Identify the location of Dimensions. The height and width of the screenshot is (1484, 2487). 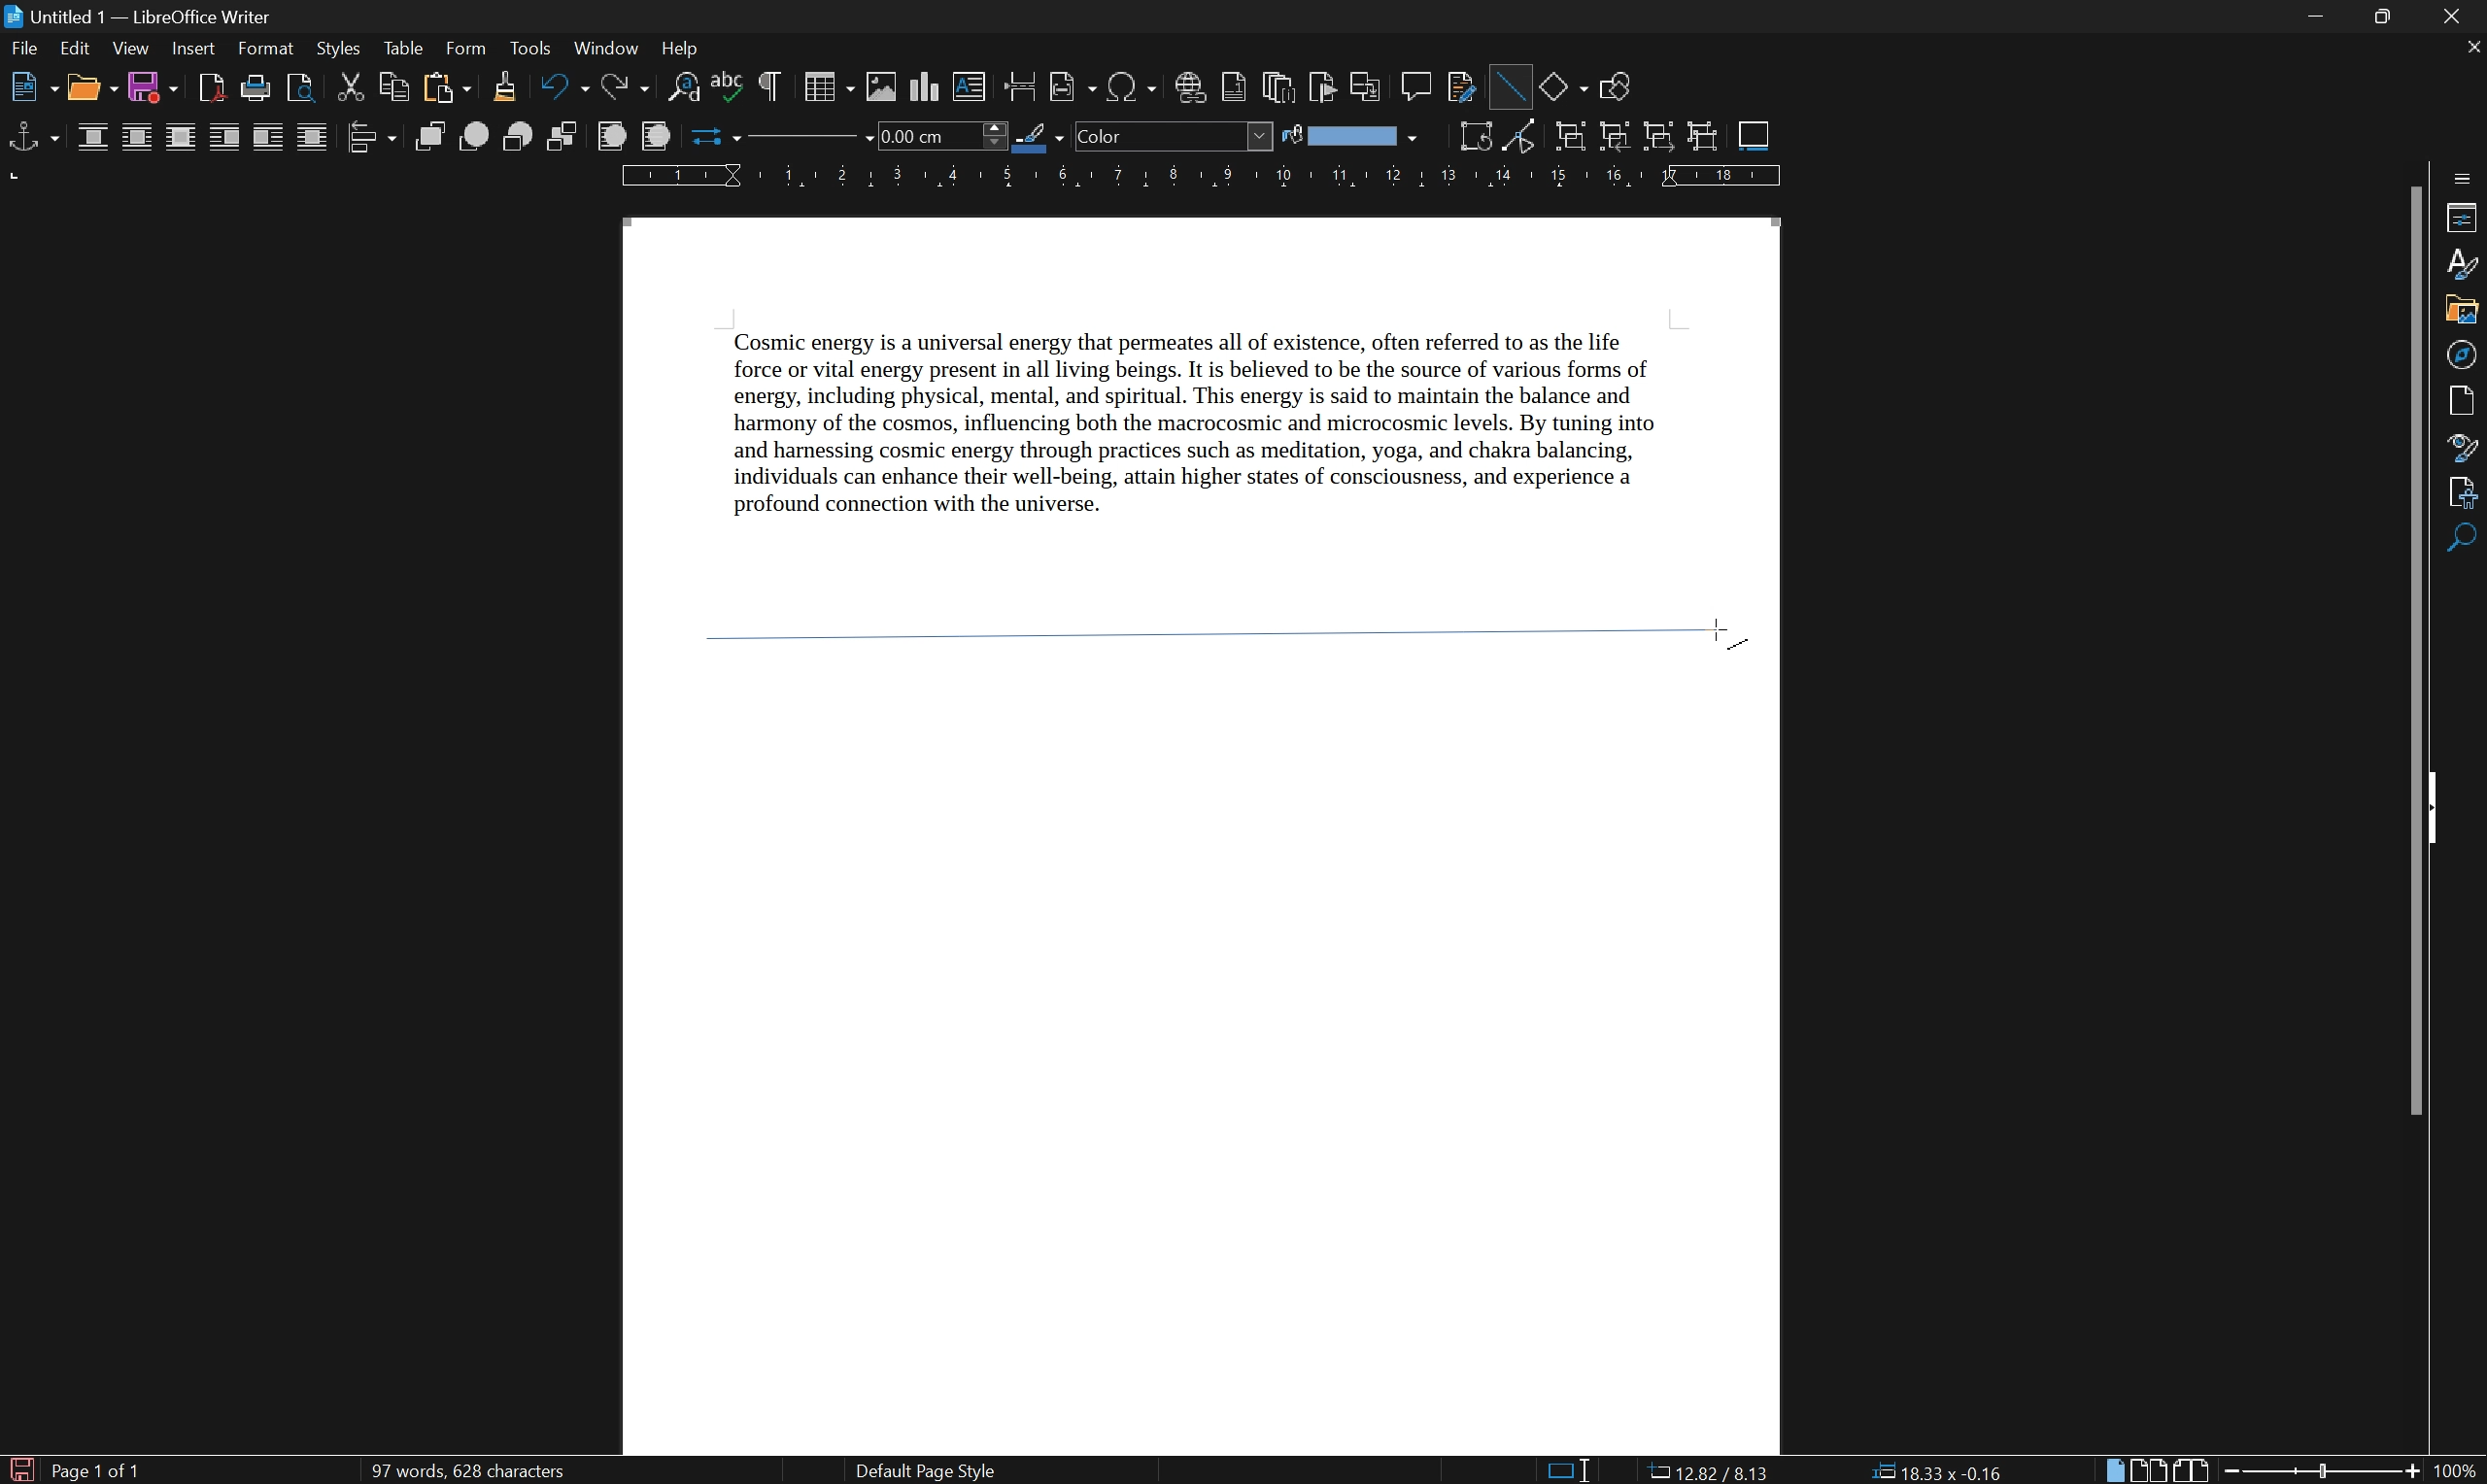
(1707, 1469).